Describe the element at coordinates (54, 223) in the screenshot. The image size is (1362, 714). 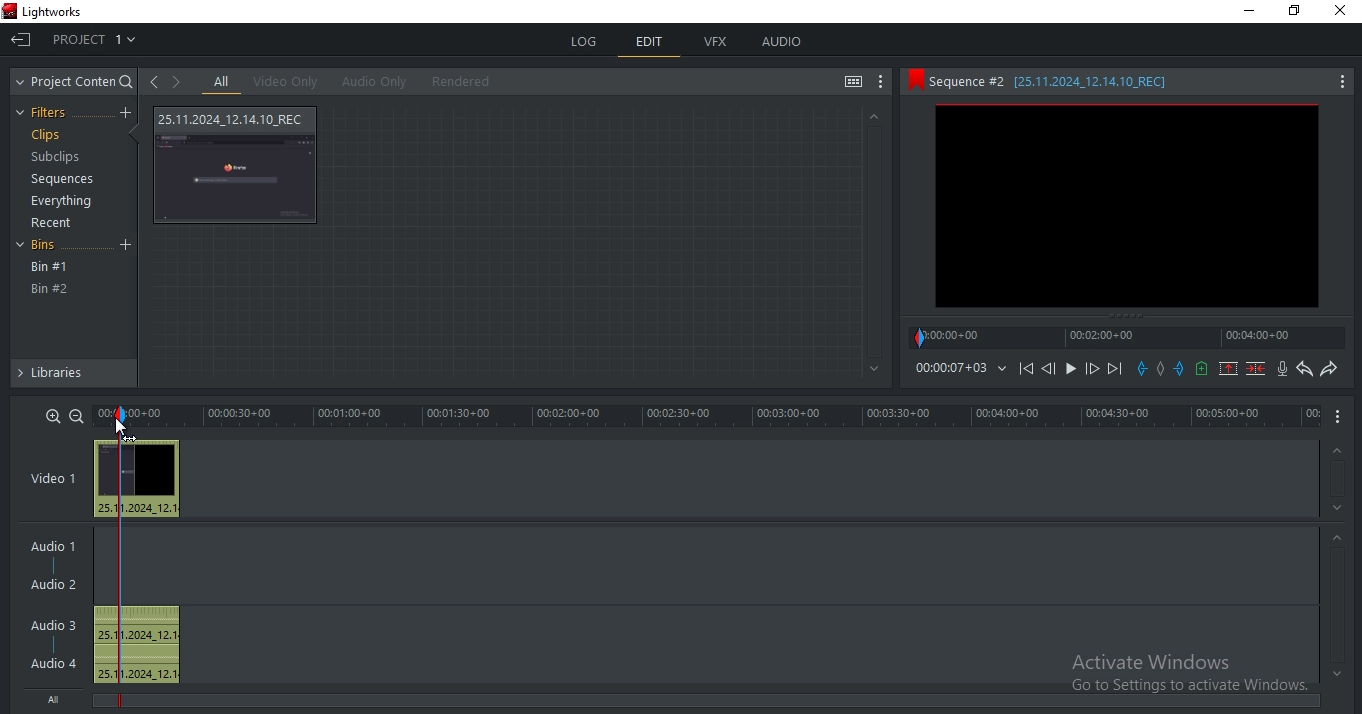
I see `recent` at that location.